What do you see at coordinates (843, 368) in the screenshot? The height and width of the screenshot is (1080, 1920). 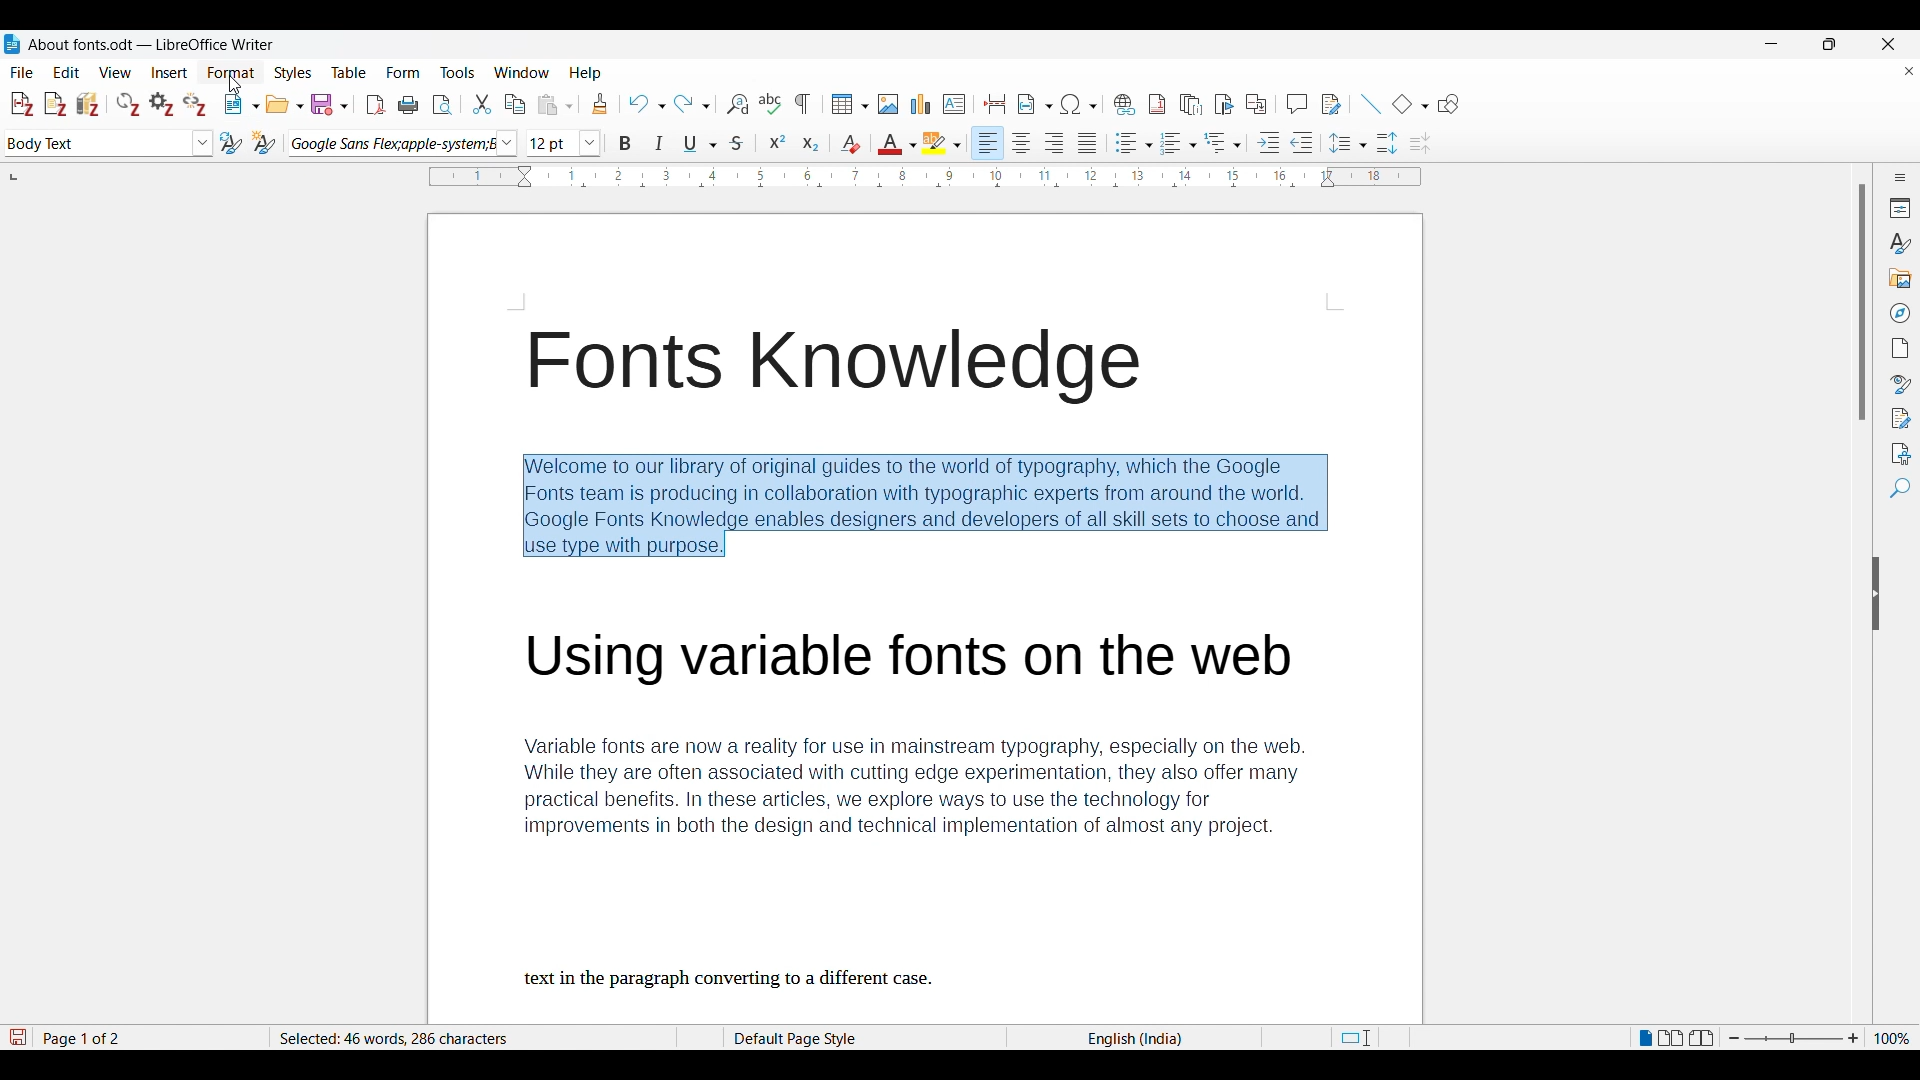 I see `Font knowledge` at bounding box center [843, 368].